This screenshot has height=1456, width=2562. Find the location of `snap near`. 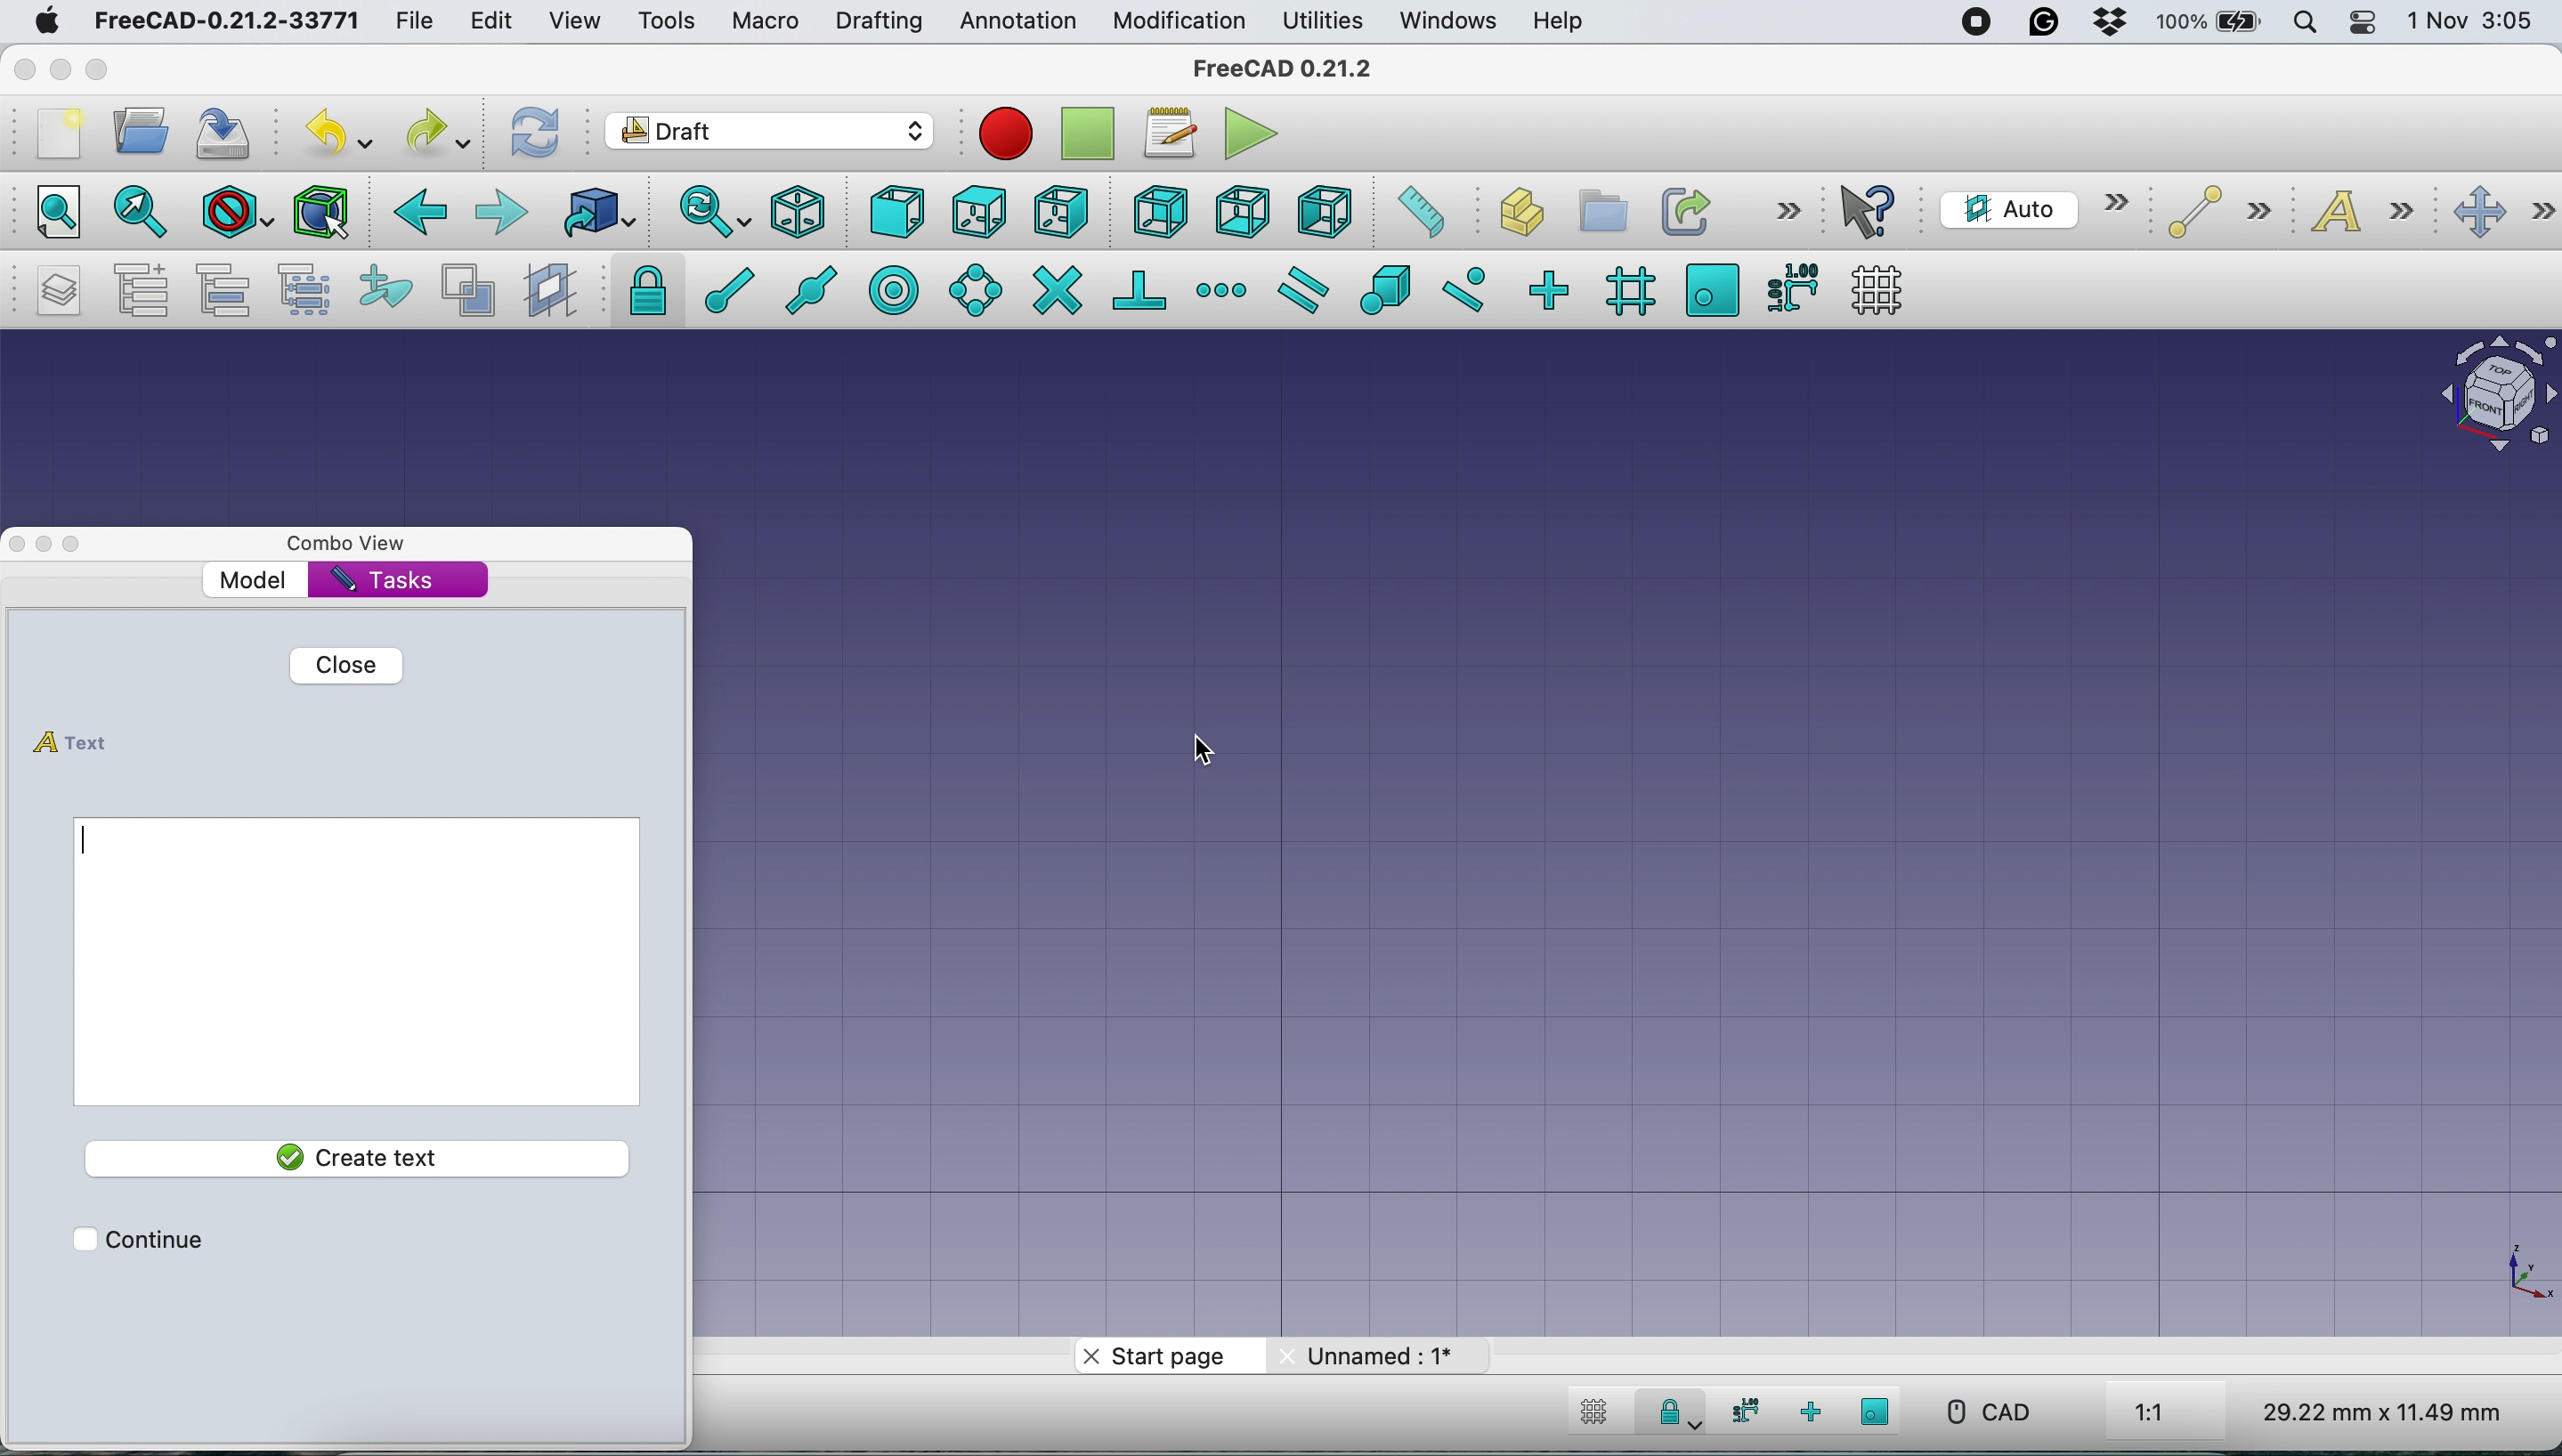

snap near is located at coordinates (1461, 291).